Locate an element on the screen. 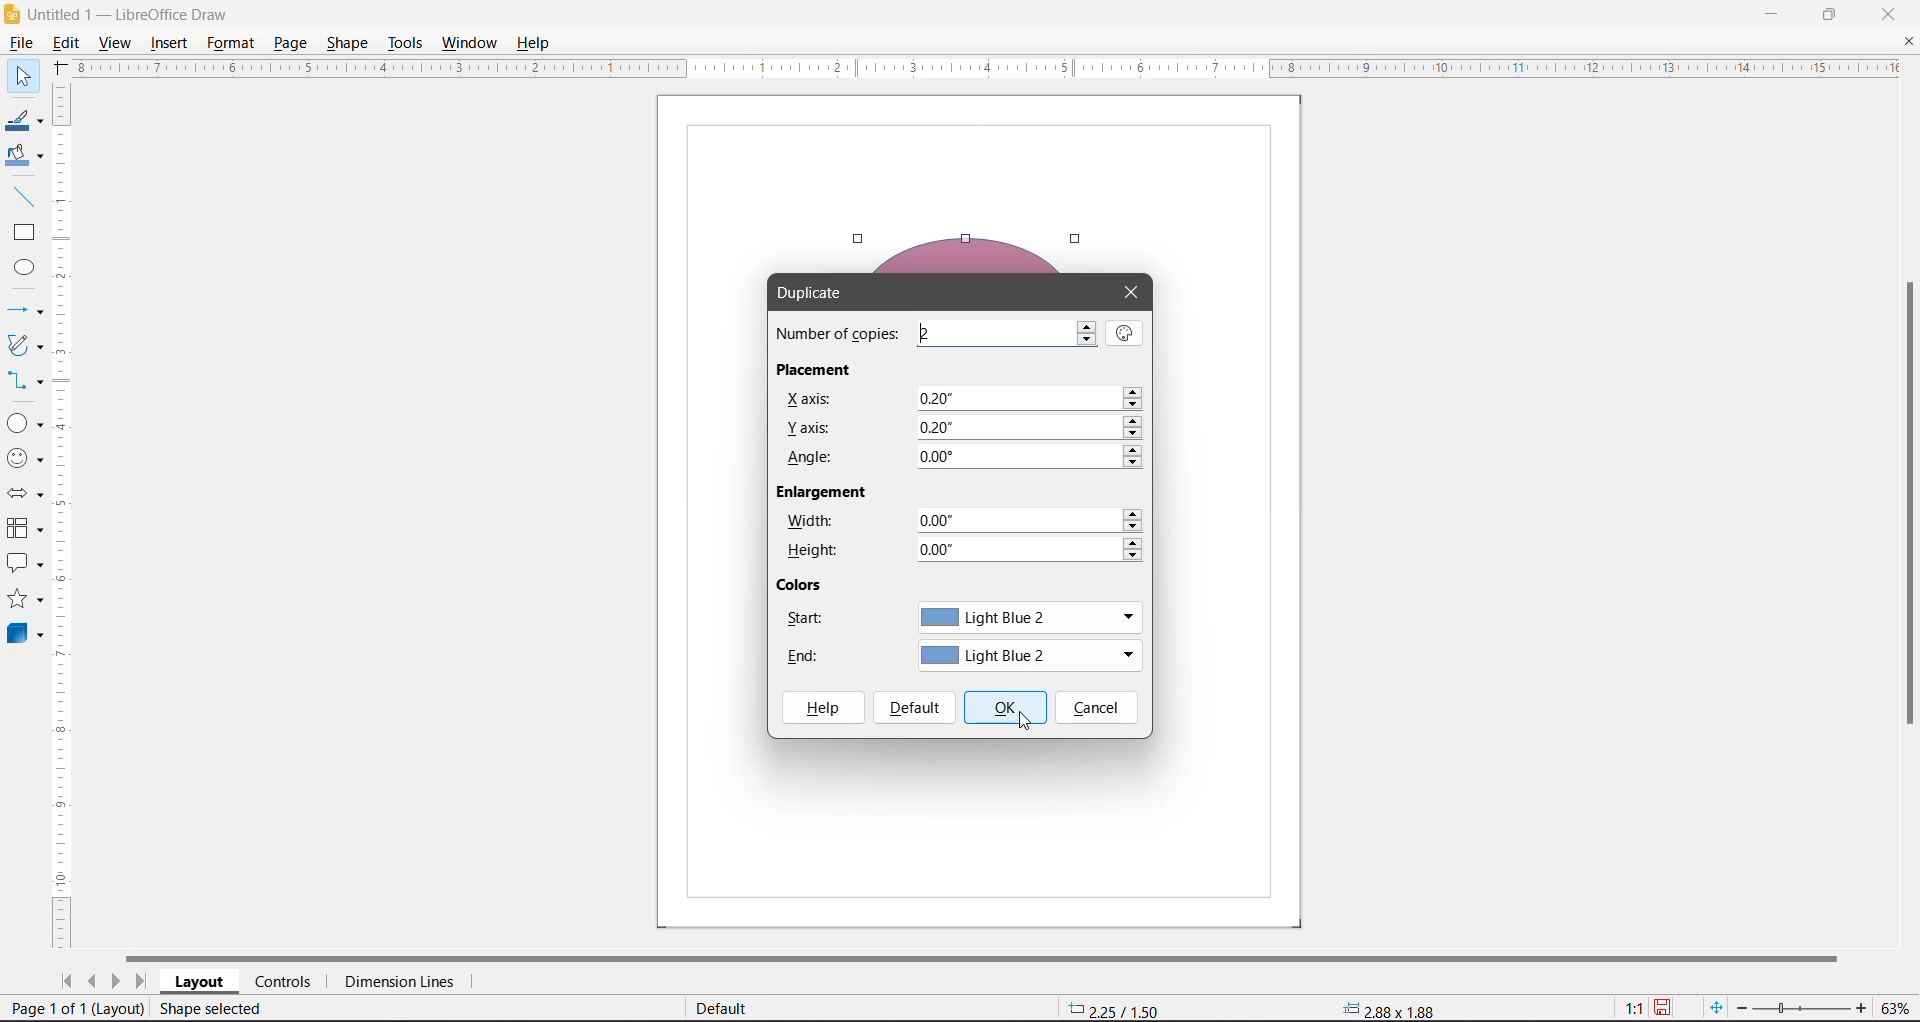 The image size is (1920, 1022). Basic Shapes is located at coordinates (25, 423).